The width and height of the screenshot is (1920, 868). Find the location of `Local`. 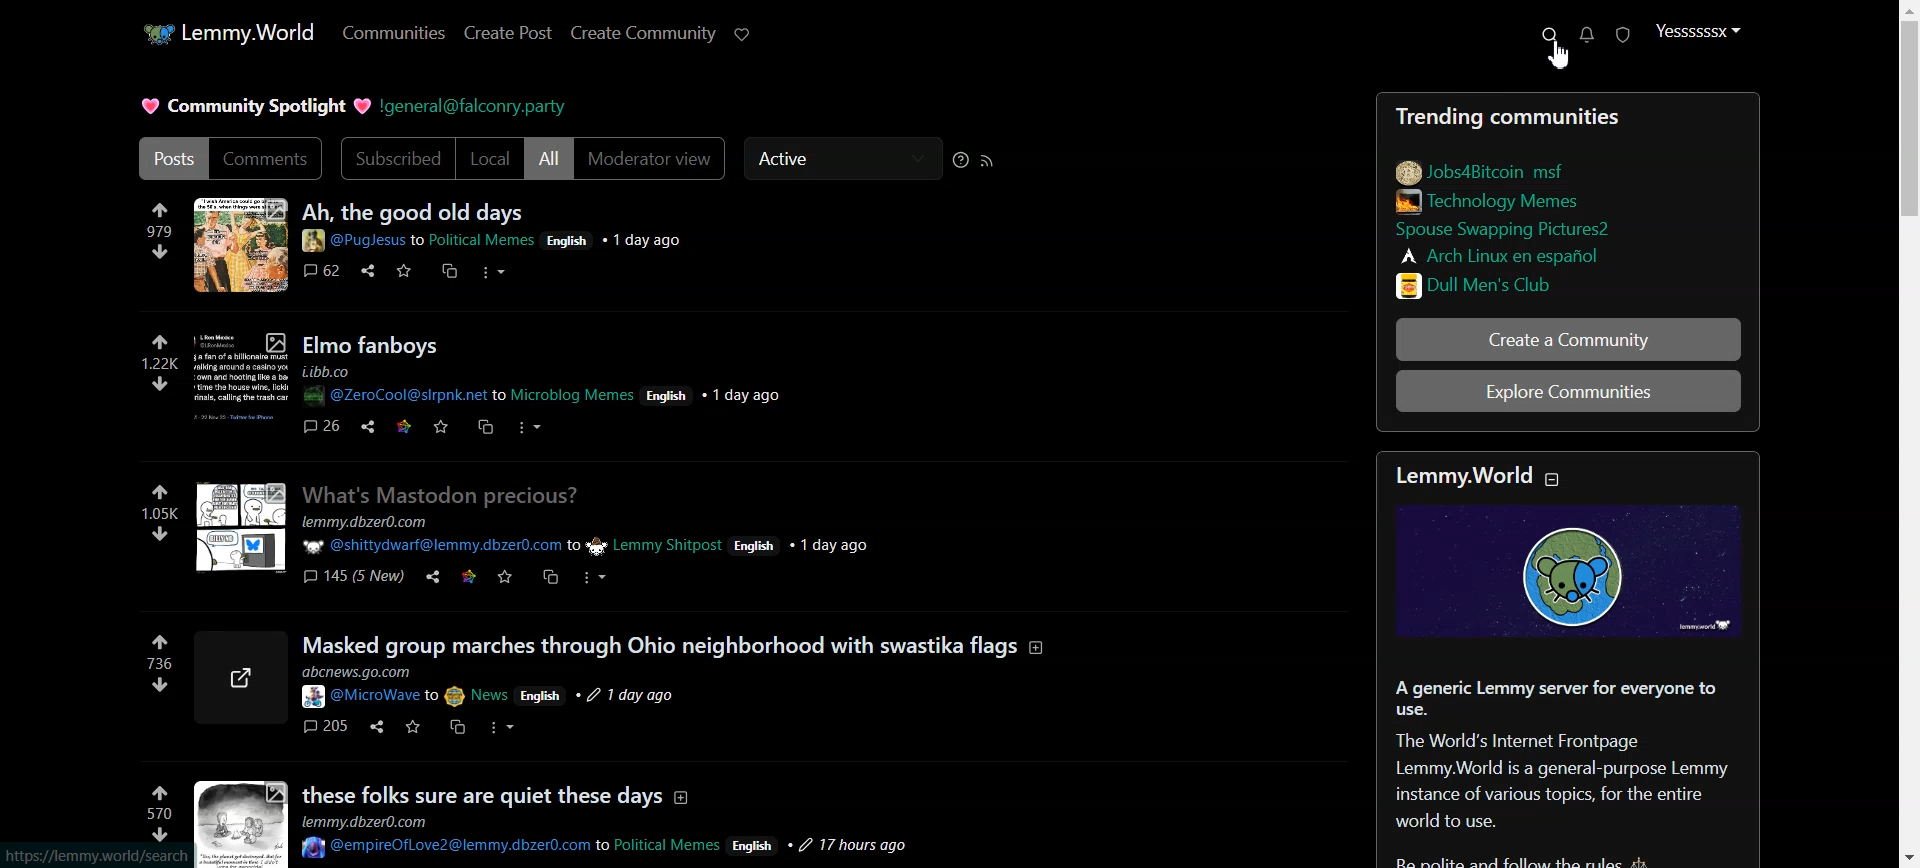

Local is located at coordinates (490, 159).